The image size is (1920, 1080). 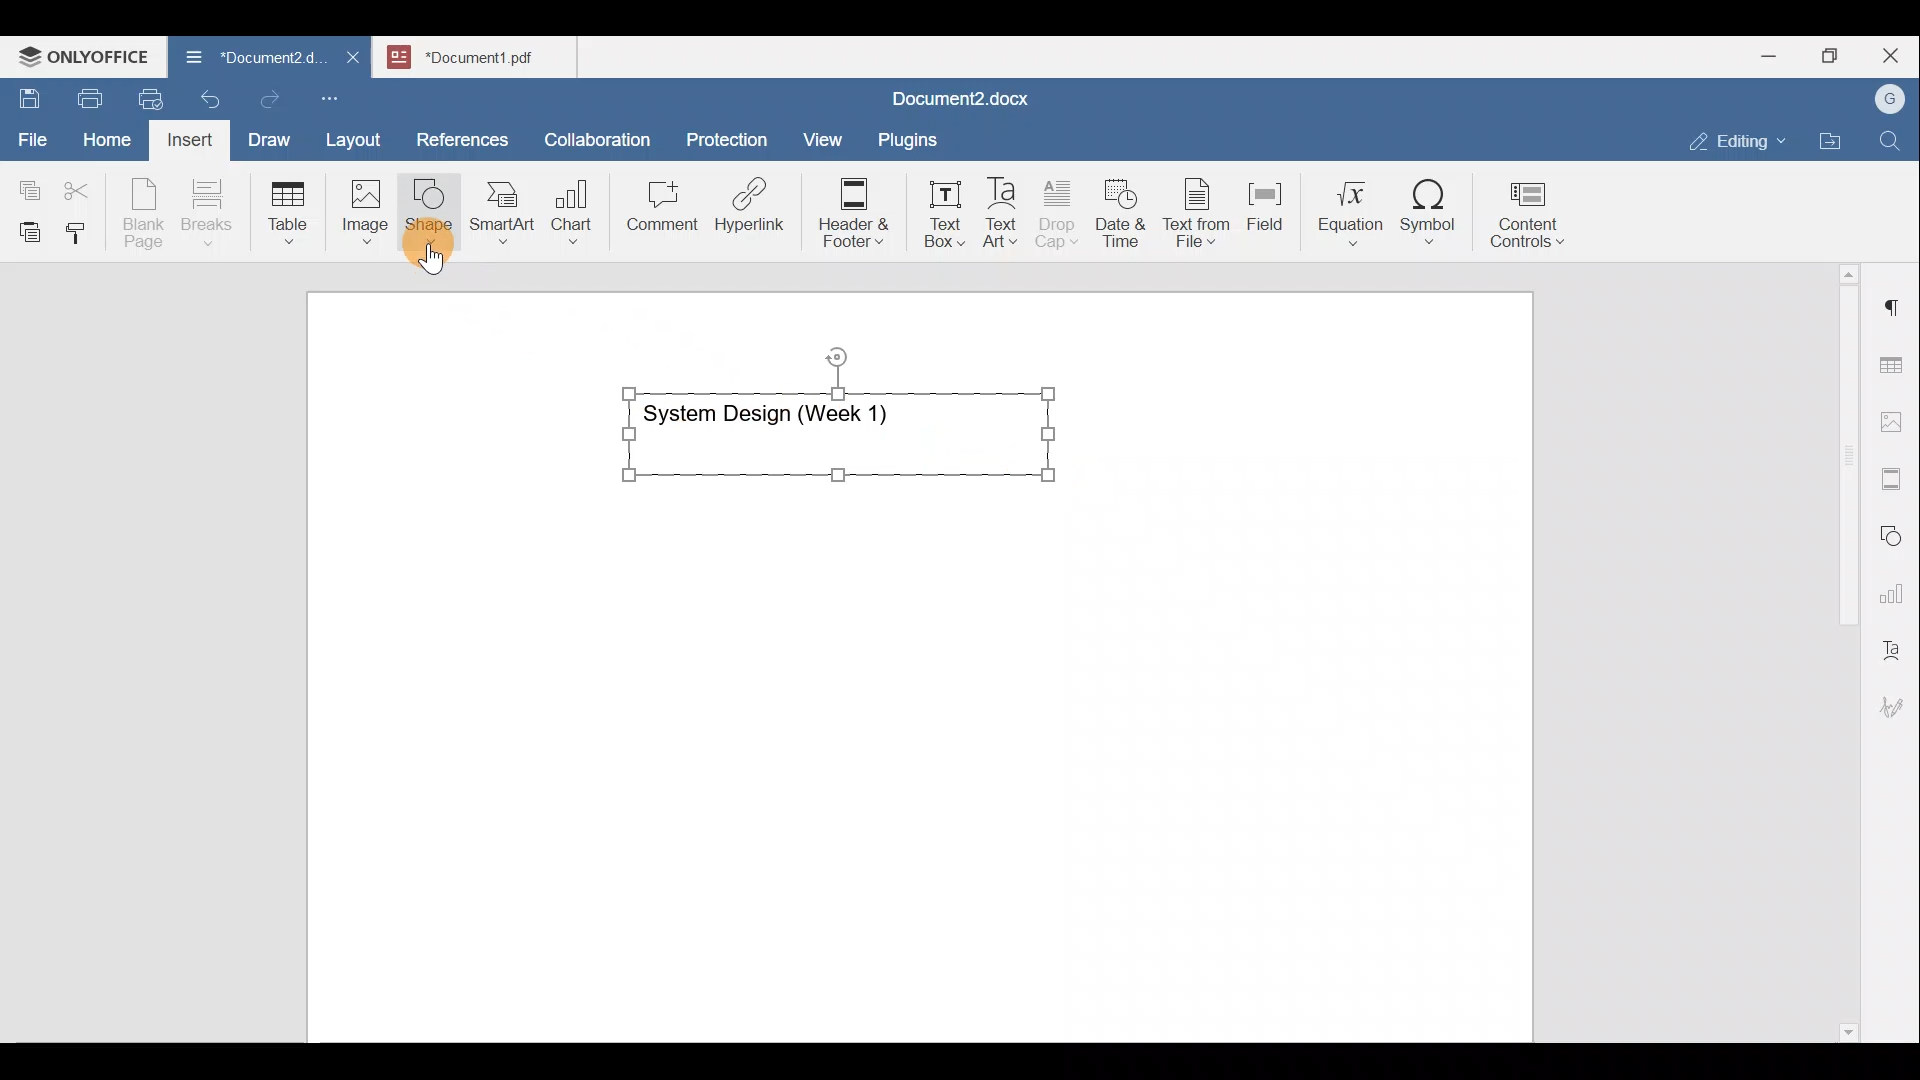 I want to click on Shapes settings, so click(x=1895, y=533).